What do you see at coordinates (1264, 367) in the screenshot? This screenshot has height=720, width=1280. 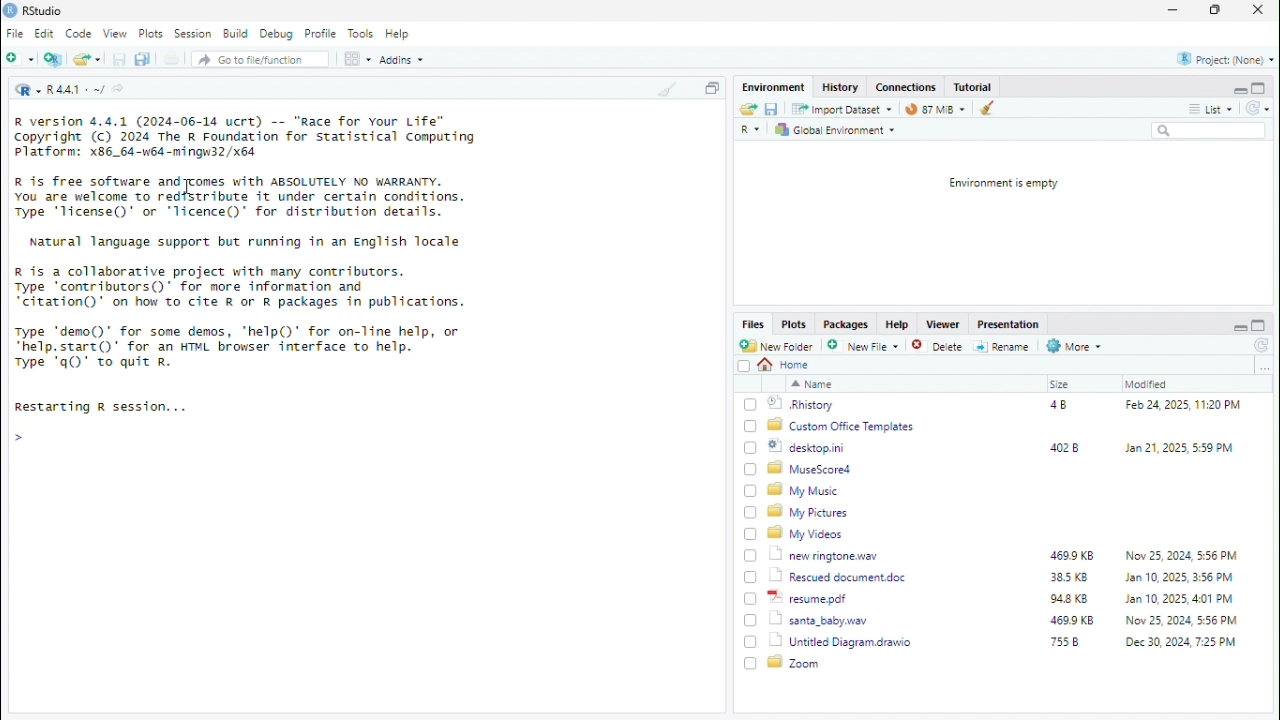 I see `more` at bounding box center [1264, 367].